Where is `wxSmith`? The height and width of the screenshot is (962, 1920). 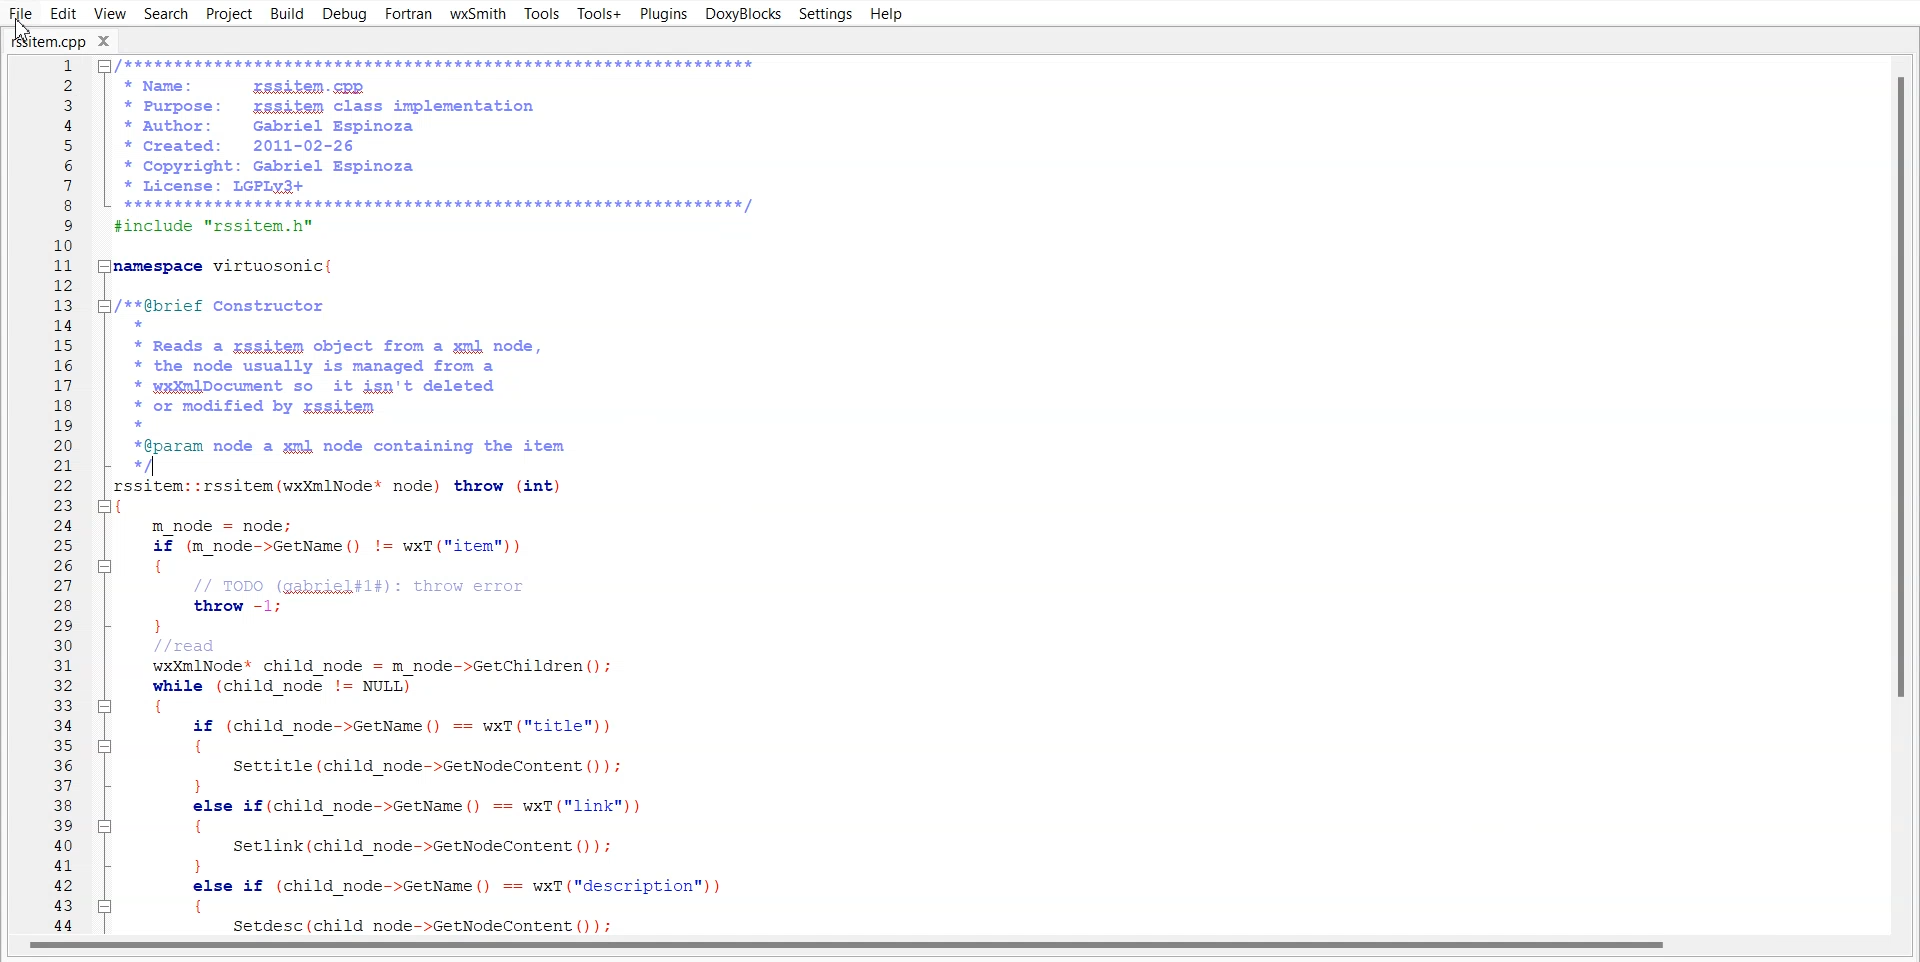 wxSmith is located at coordinates (477, 14).